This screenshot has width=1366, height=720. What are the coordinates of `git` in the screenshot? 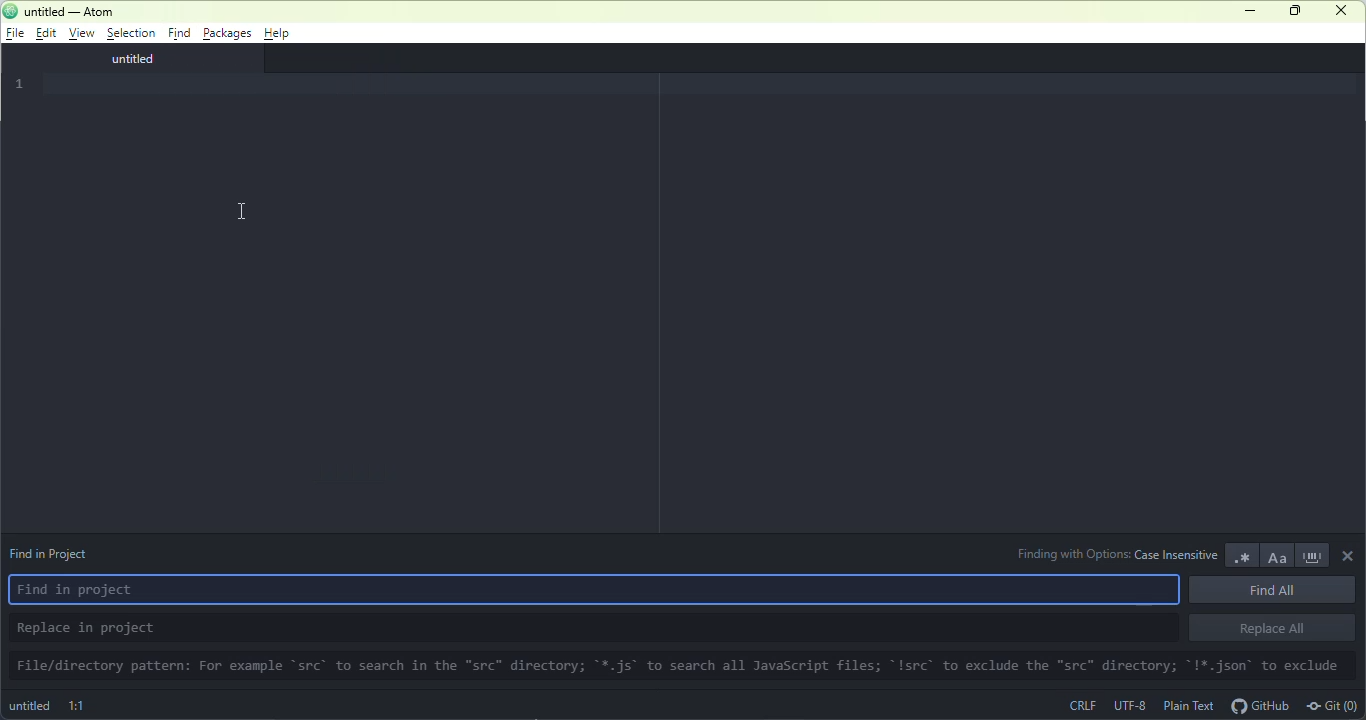 It's located at (1334, 705).